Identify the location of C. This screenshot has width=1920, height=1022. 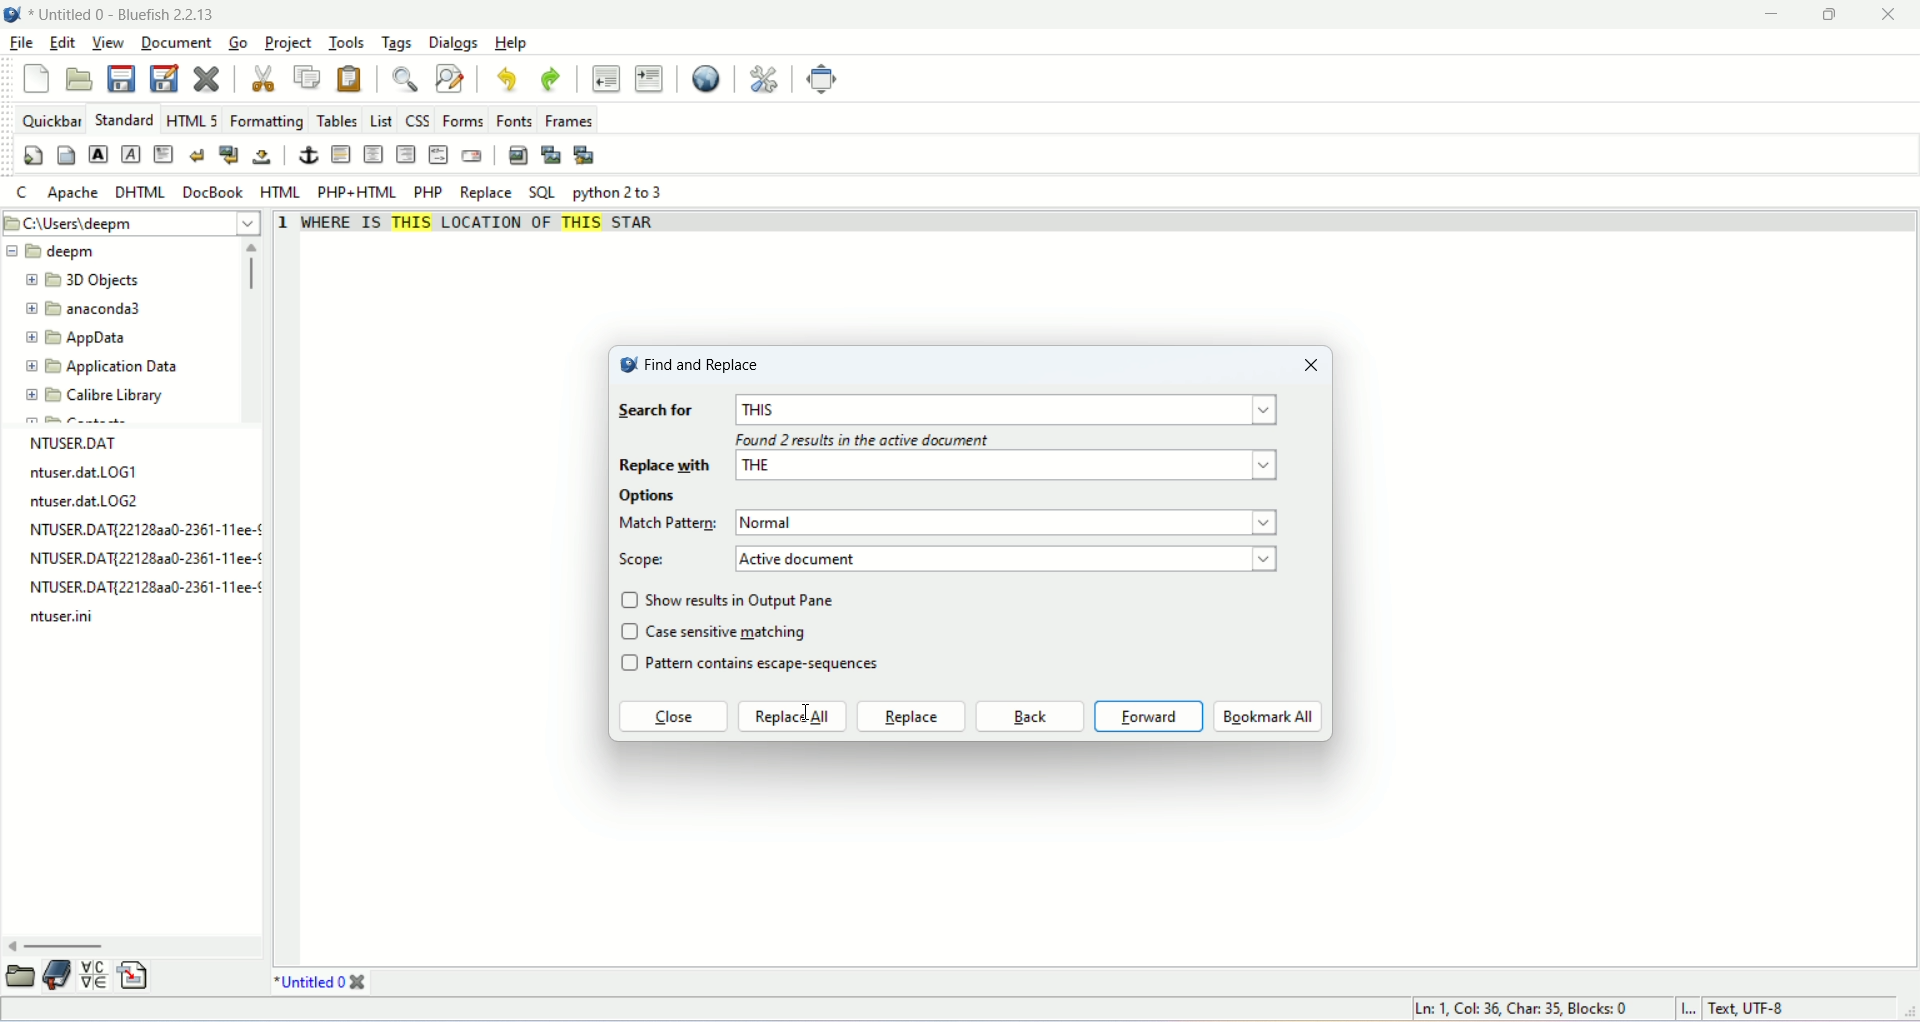
(24, 195).